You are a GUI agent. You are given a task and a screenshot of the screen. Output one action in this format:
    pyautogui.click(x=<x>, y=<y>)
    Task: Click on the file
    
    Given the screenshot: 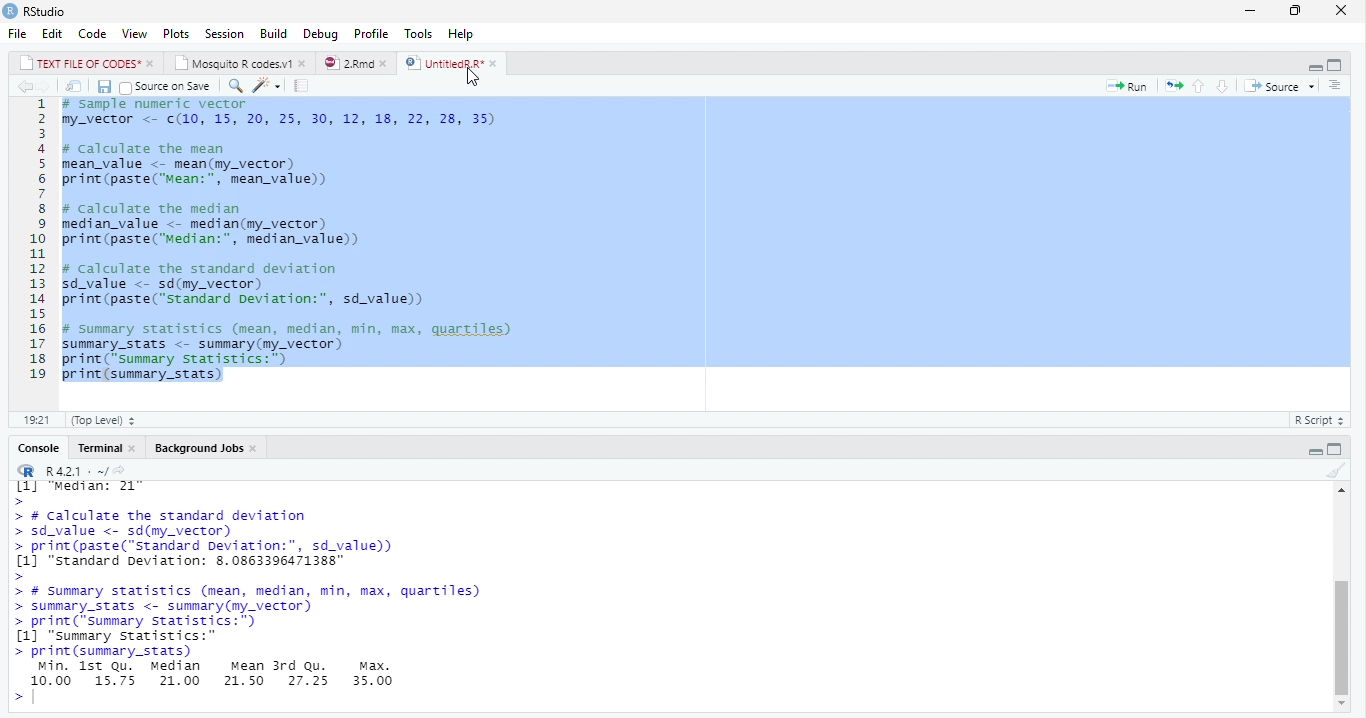 What is the action you would take?
    pyautogui.click(x=18, y=33)
    